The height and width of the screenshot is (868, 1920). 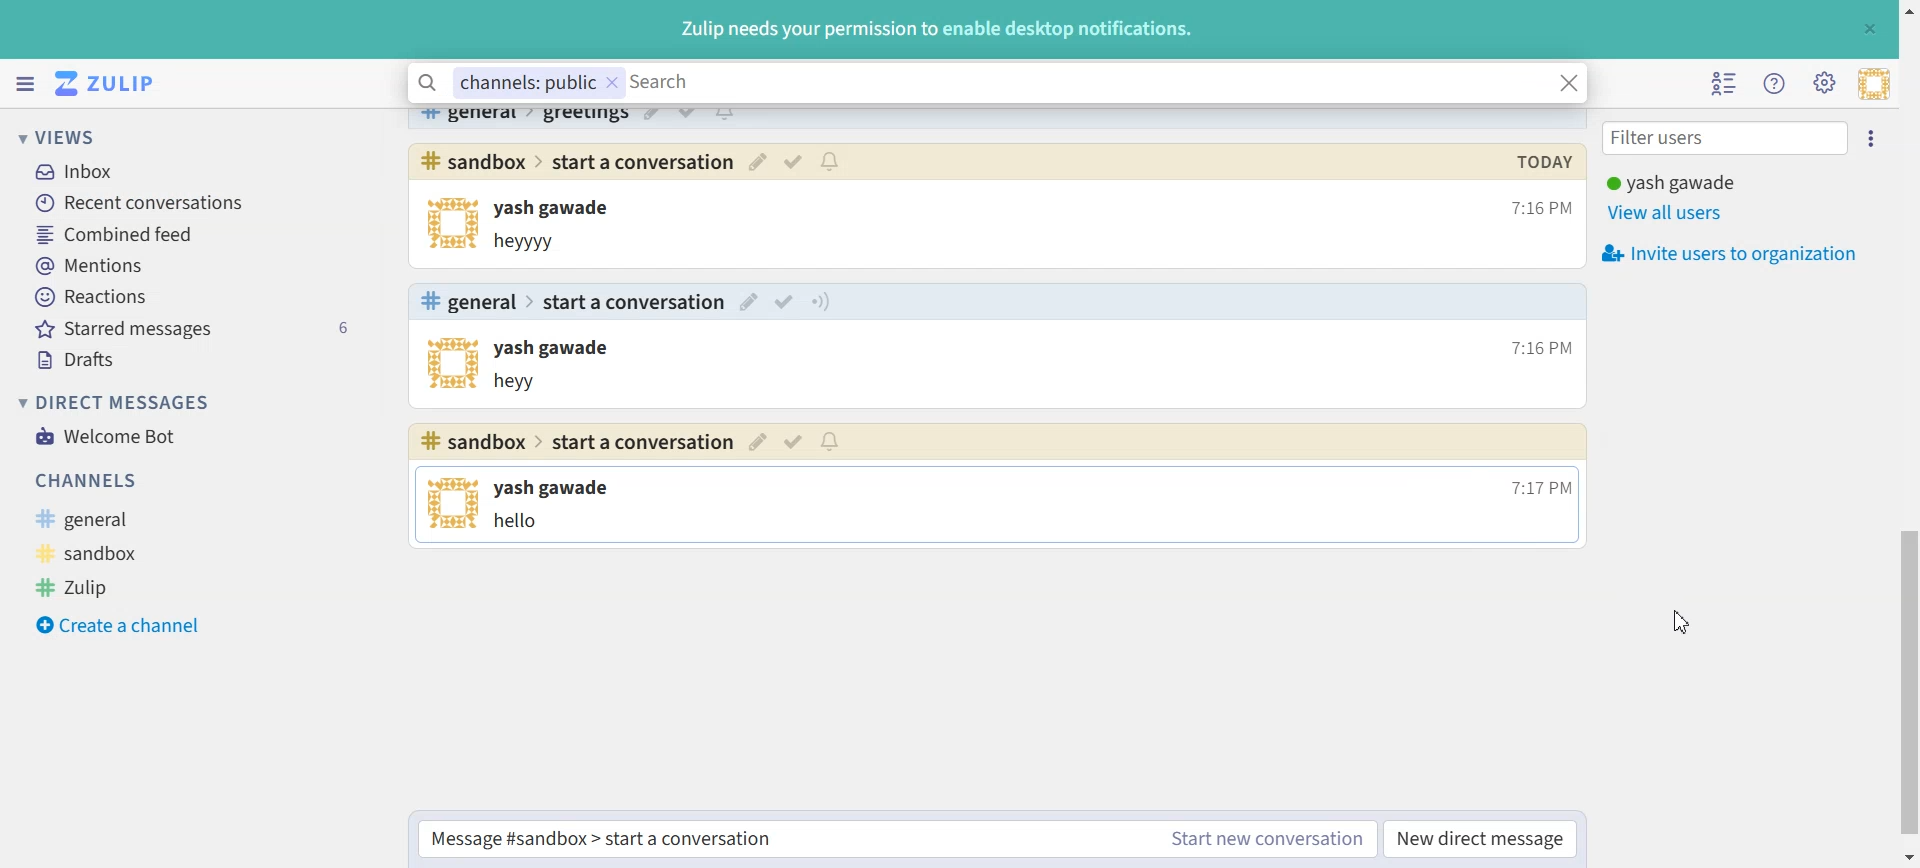 I want to click on Help Menu, so click(x=1775, y=84).